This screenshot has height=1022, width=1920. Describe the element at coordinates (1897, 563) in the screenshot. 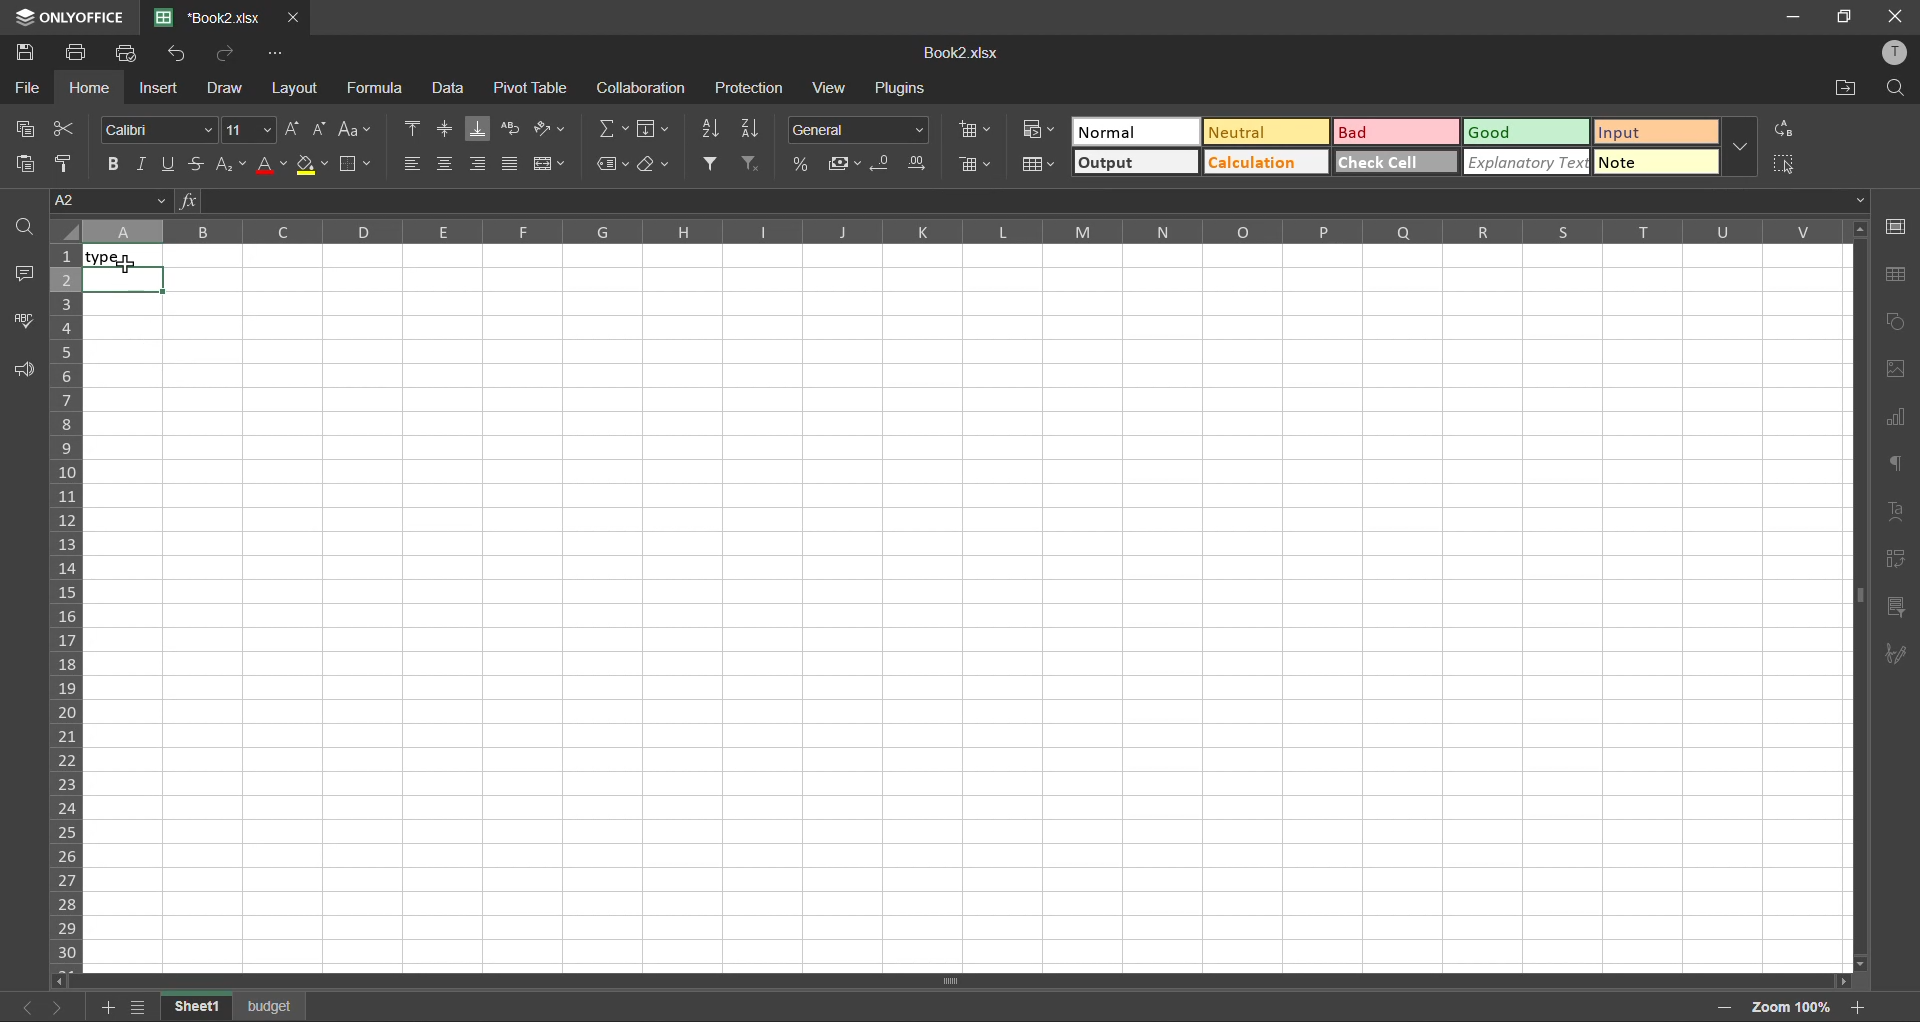

I see `pivot table` at that location.